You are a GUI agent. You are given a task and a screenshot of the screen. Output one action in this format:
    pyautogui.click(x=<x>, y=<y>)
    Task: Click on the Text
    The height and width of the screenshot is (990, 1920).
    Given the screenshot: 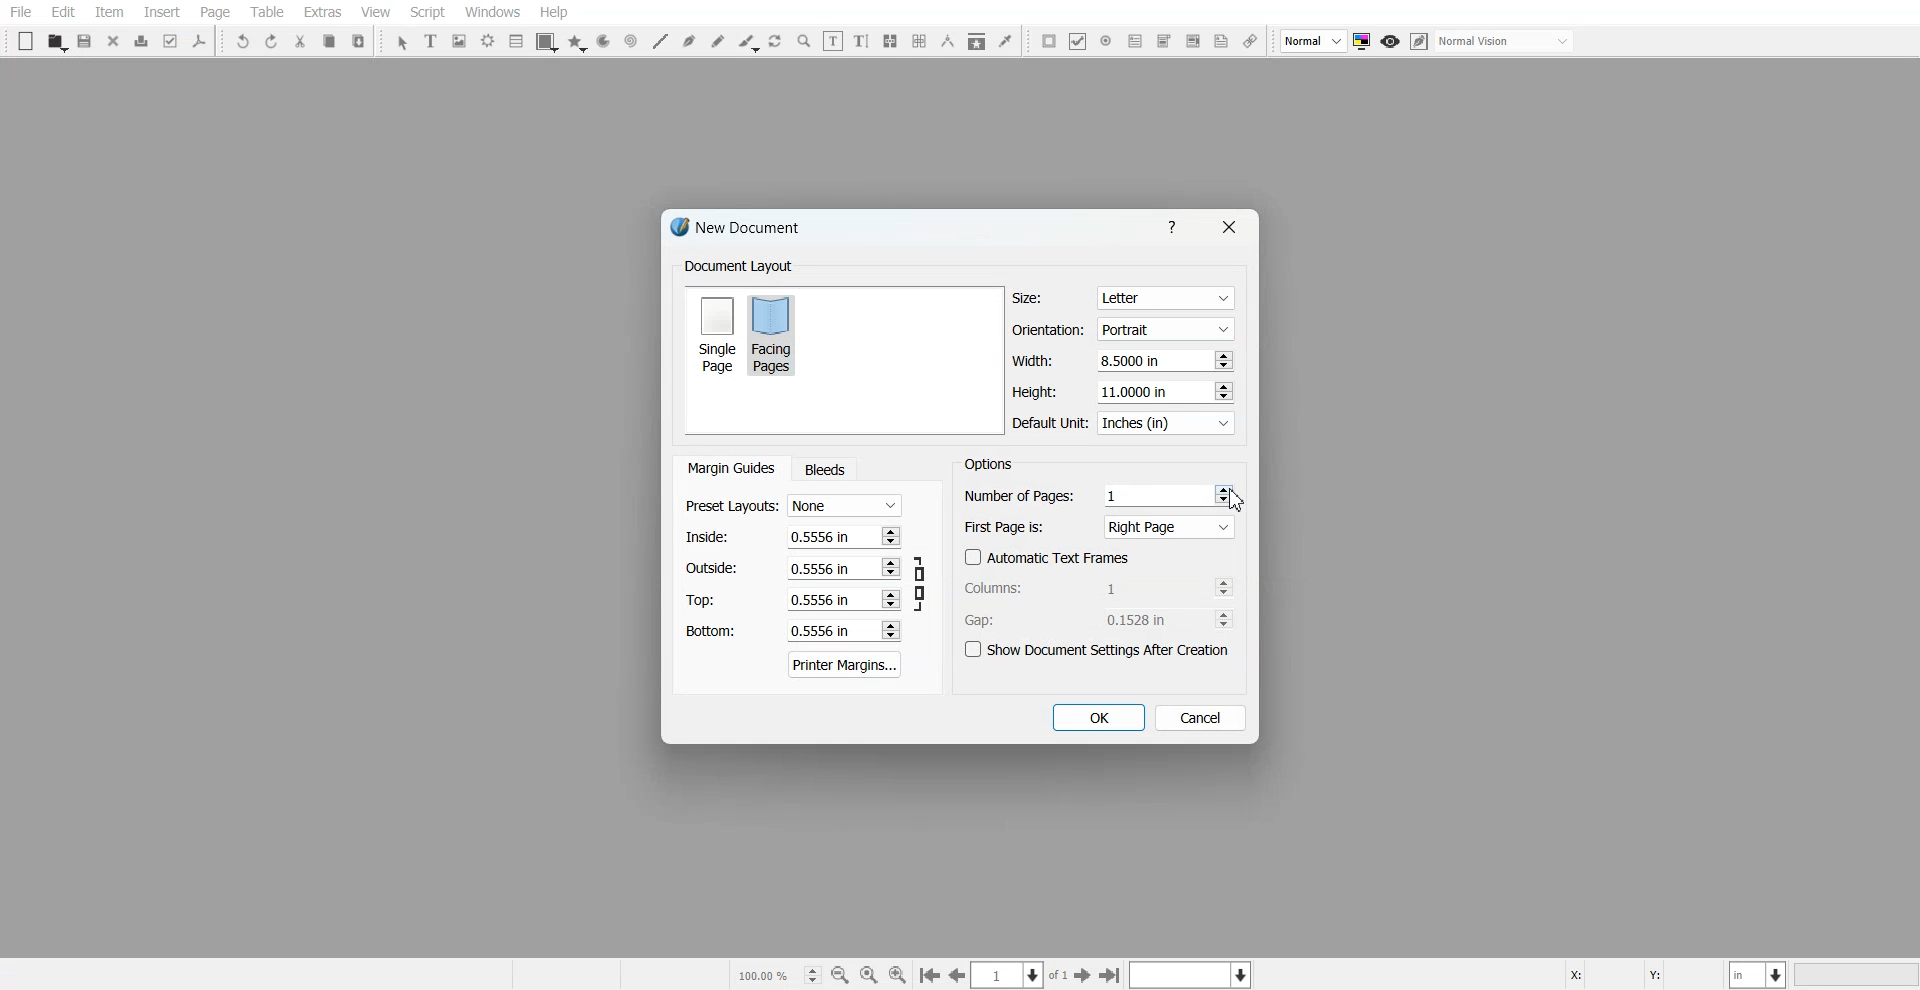 What is the action you would take?
    pyautogui.click(x=743, y=230)
    